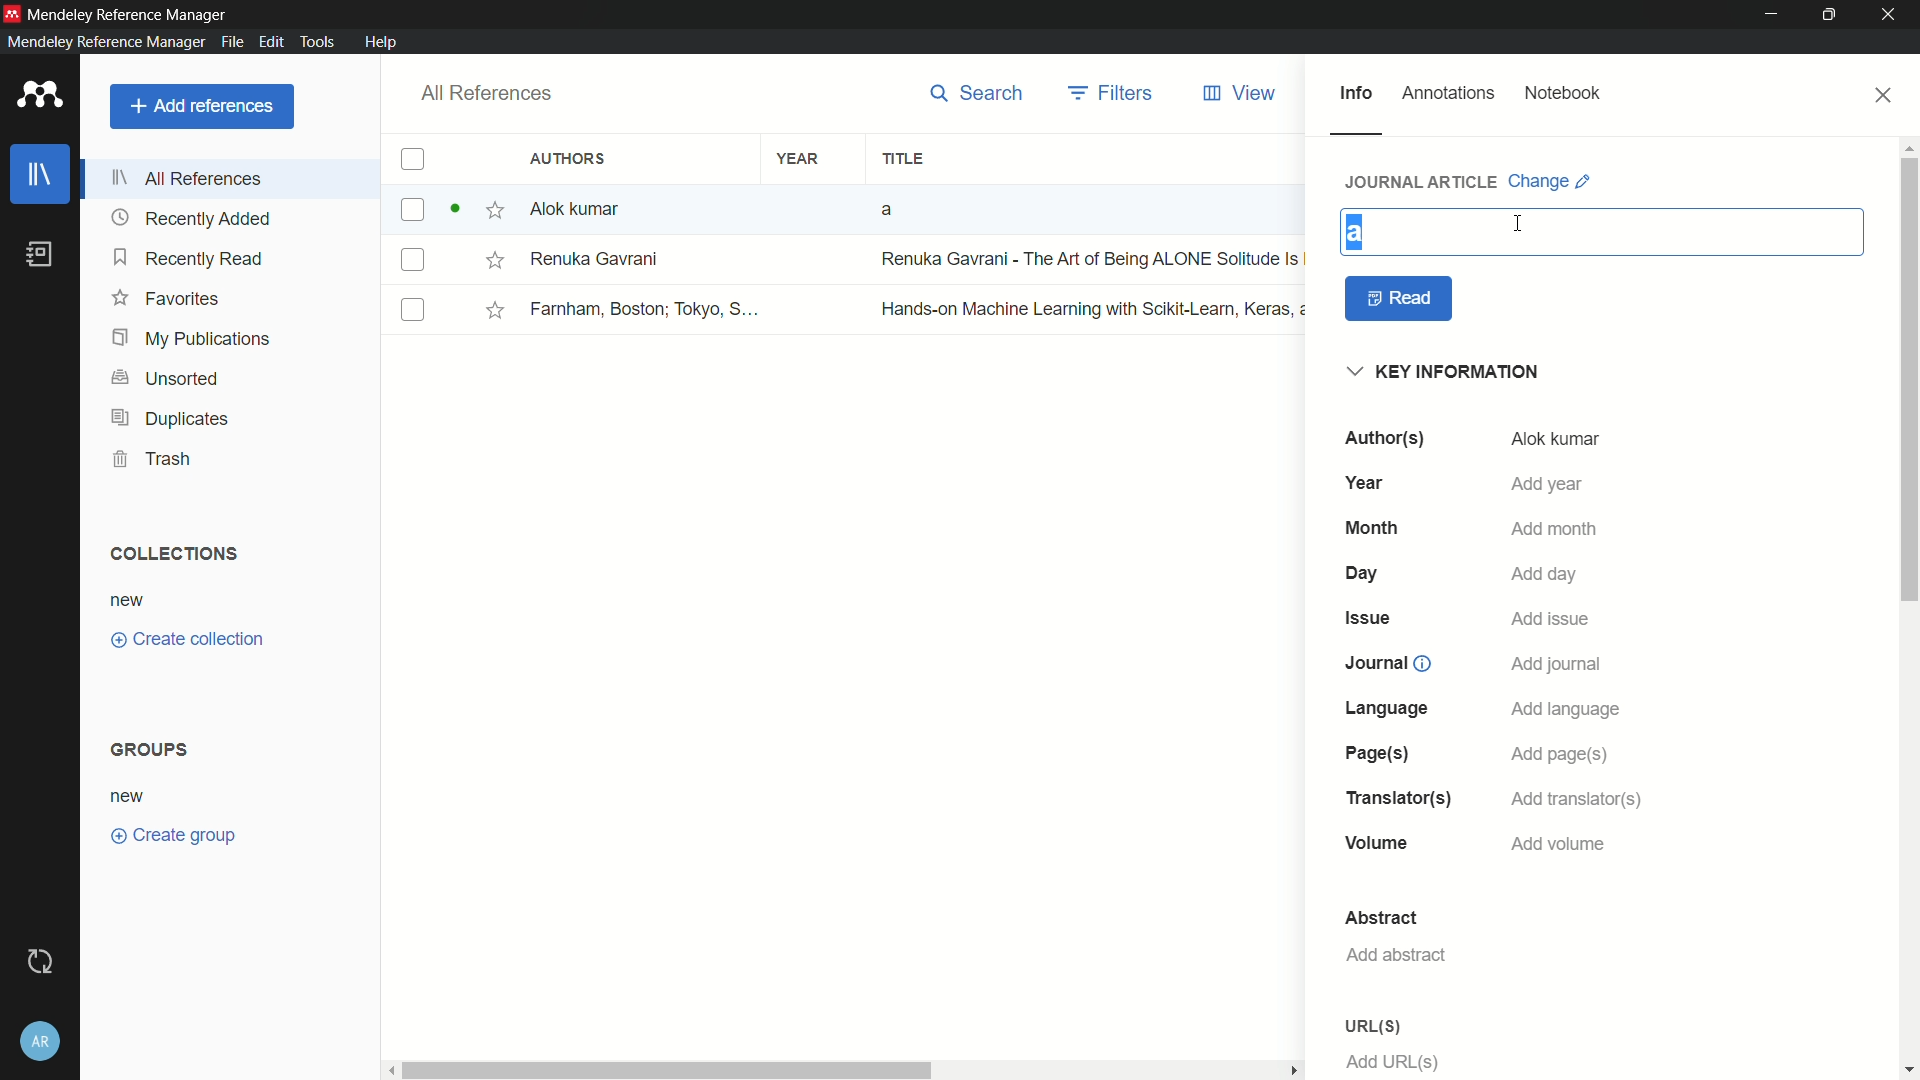 This screenshot has width=1920, height=1080. I want to click on close, so click(1885, 95).